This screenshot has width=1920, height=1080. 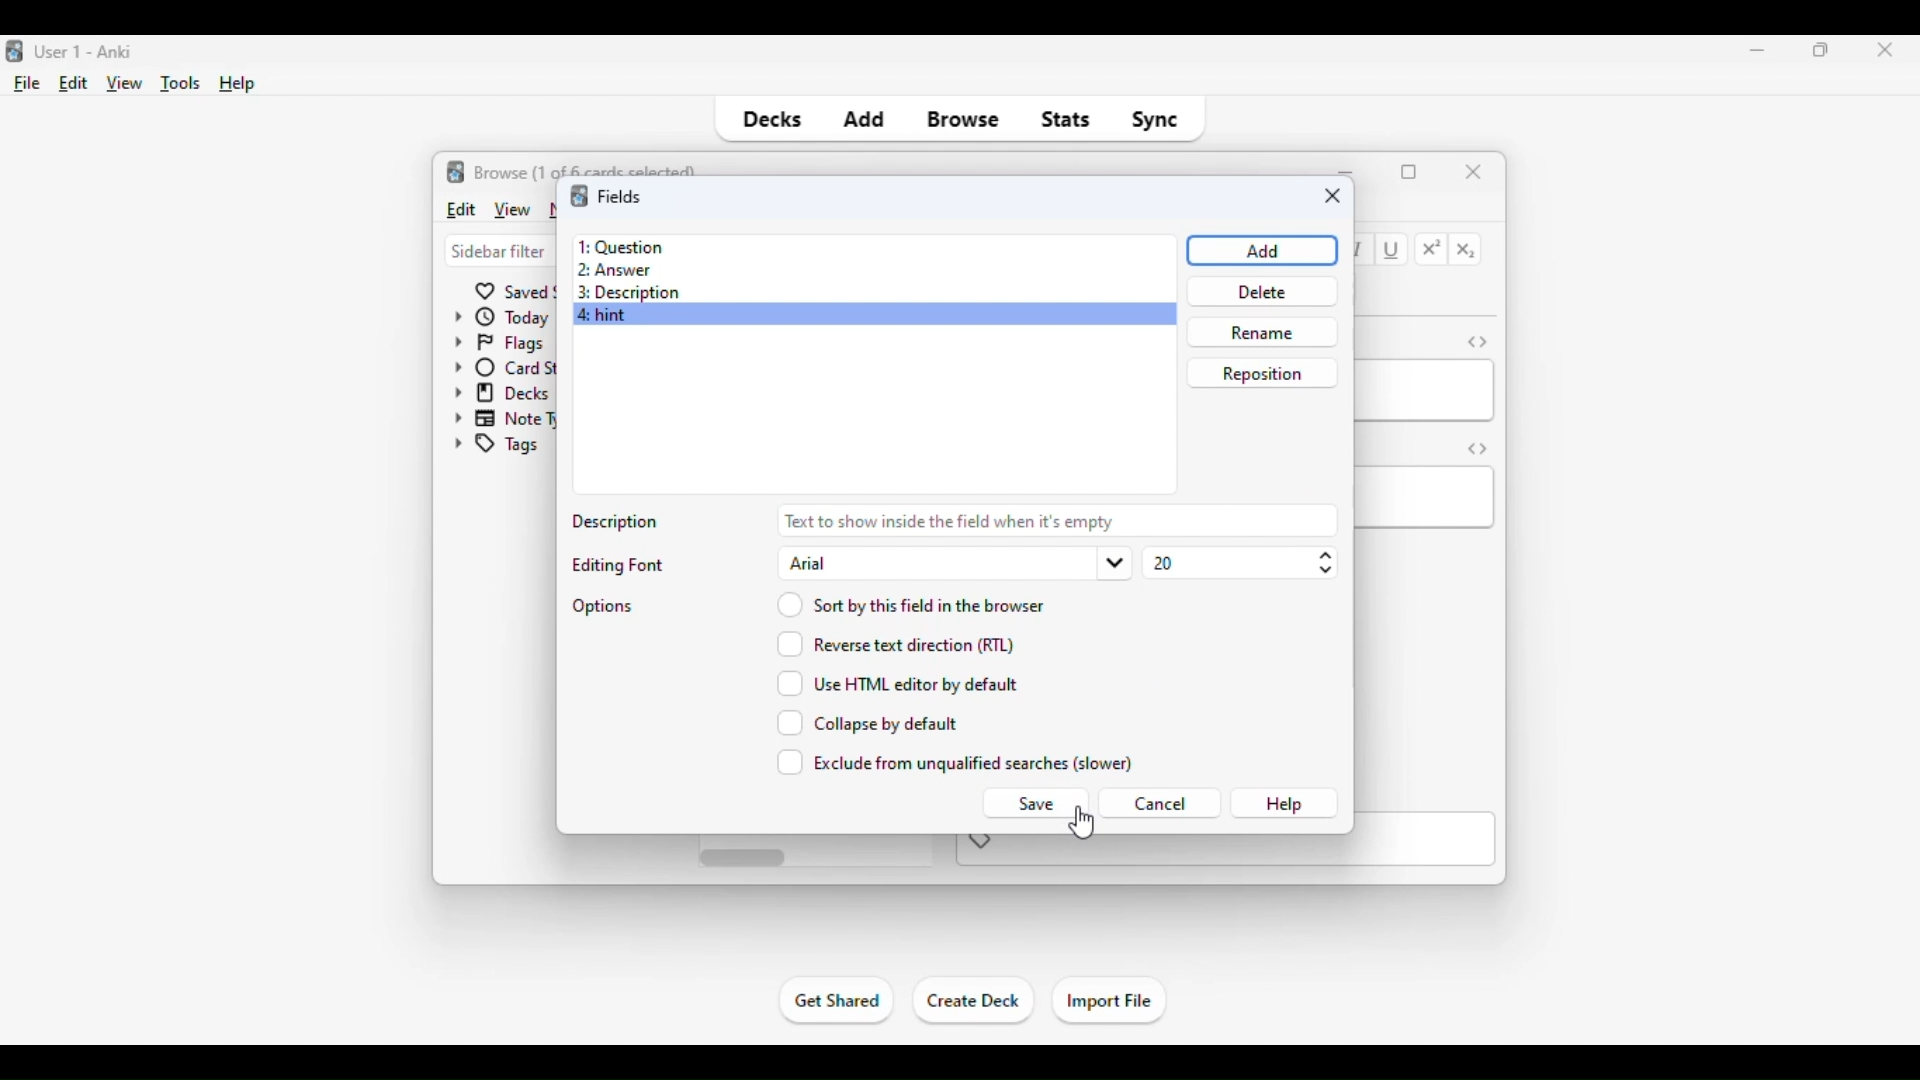 What do you see at coordinates (614, 271) in the screenshot?
I see `2: Answer` at bounding box center [614, 271].